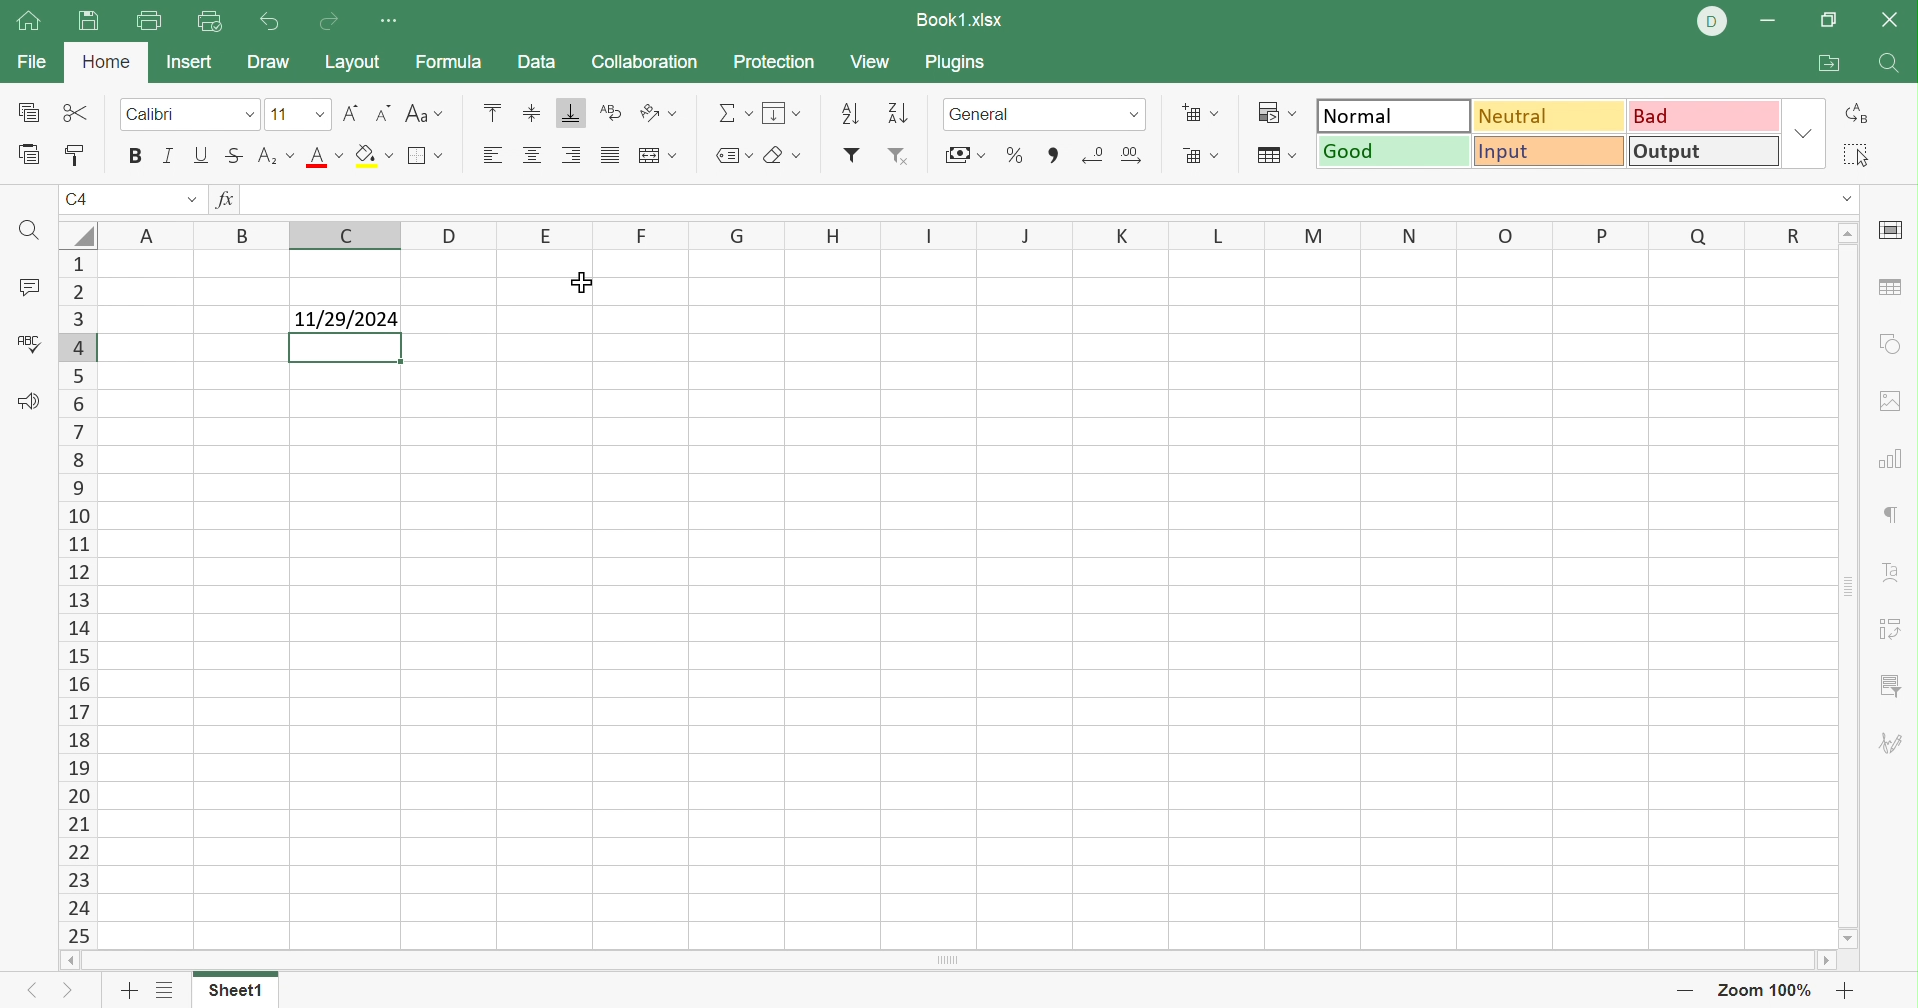 This screenshot has height=1008, width=1918. I want to click on Format table as template, so click(1273, 158).